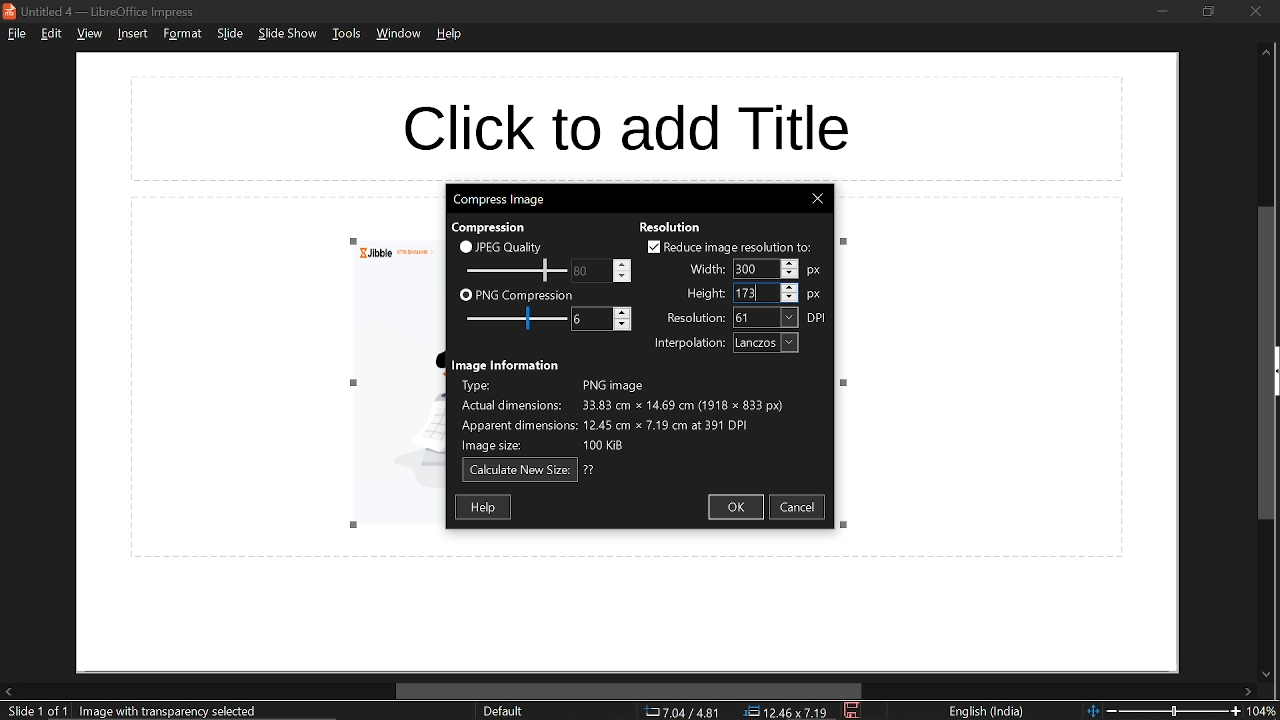 This screenshot has height=720, width=1280. I want to click on text, so click(695, 317).